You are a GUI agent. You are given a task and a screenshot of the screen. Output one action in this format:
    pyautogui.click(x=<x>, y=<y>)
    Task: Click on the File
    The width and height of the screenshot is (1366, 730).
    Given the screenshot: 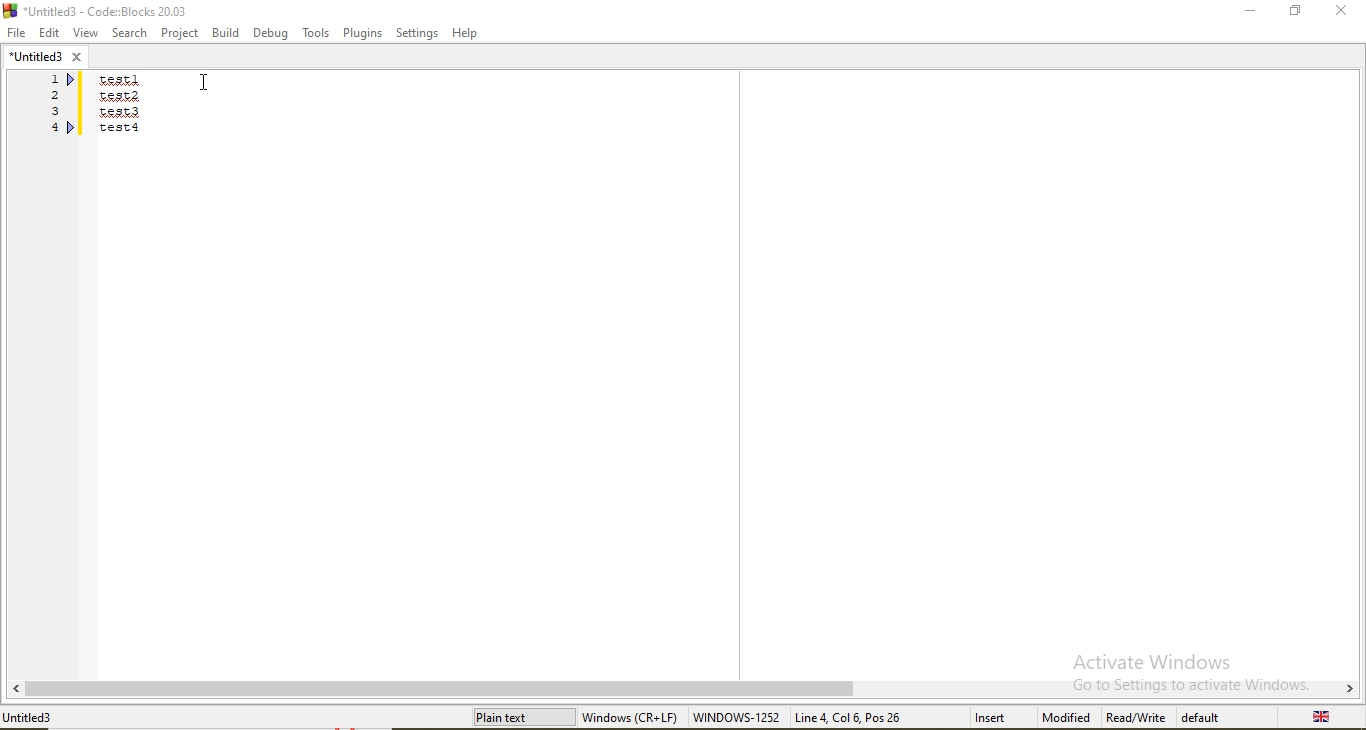 What is the action you would take?
    pyautogui.click(x=16, y=32)
    